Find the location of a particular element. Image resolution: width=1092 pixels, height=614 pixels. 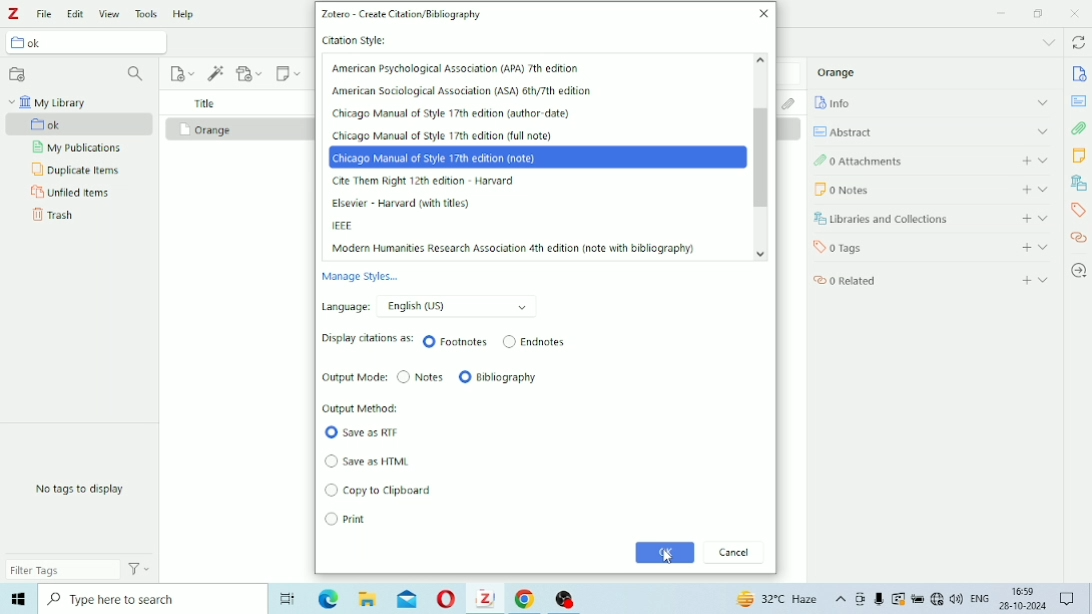

Close is located at coordinates (1074, 13).